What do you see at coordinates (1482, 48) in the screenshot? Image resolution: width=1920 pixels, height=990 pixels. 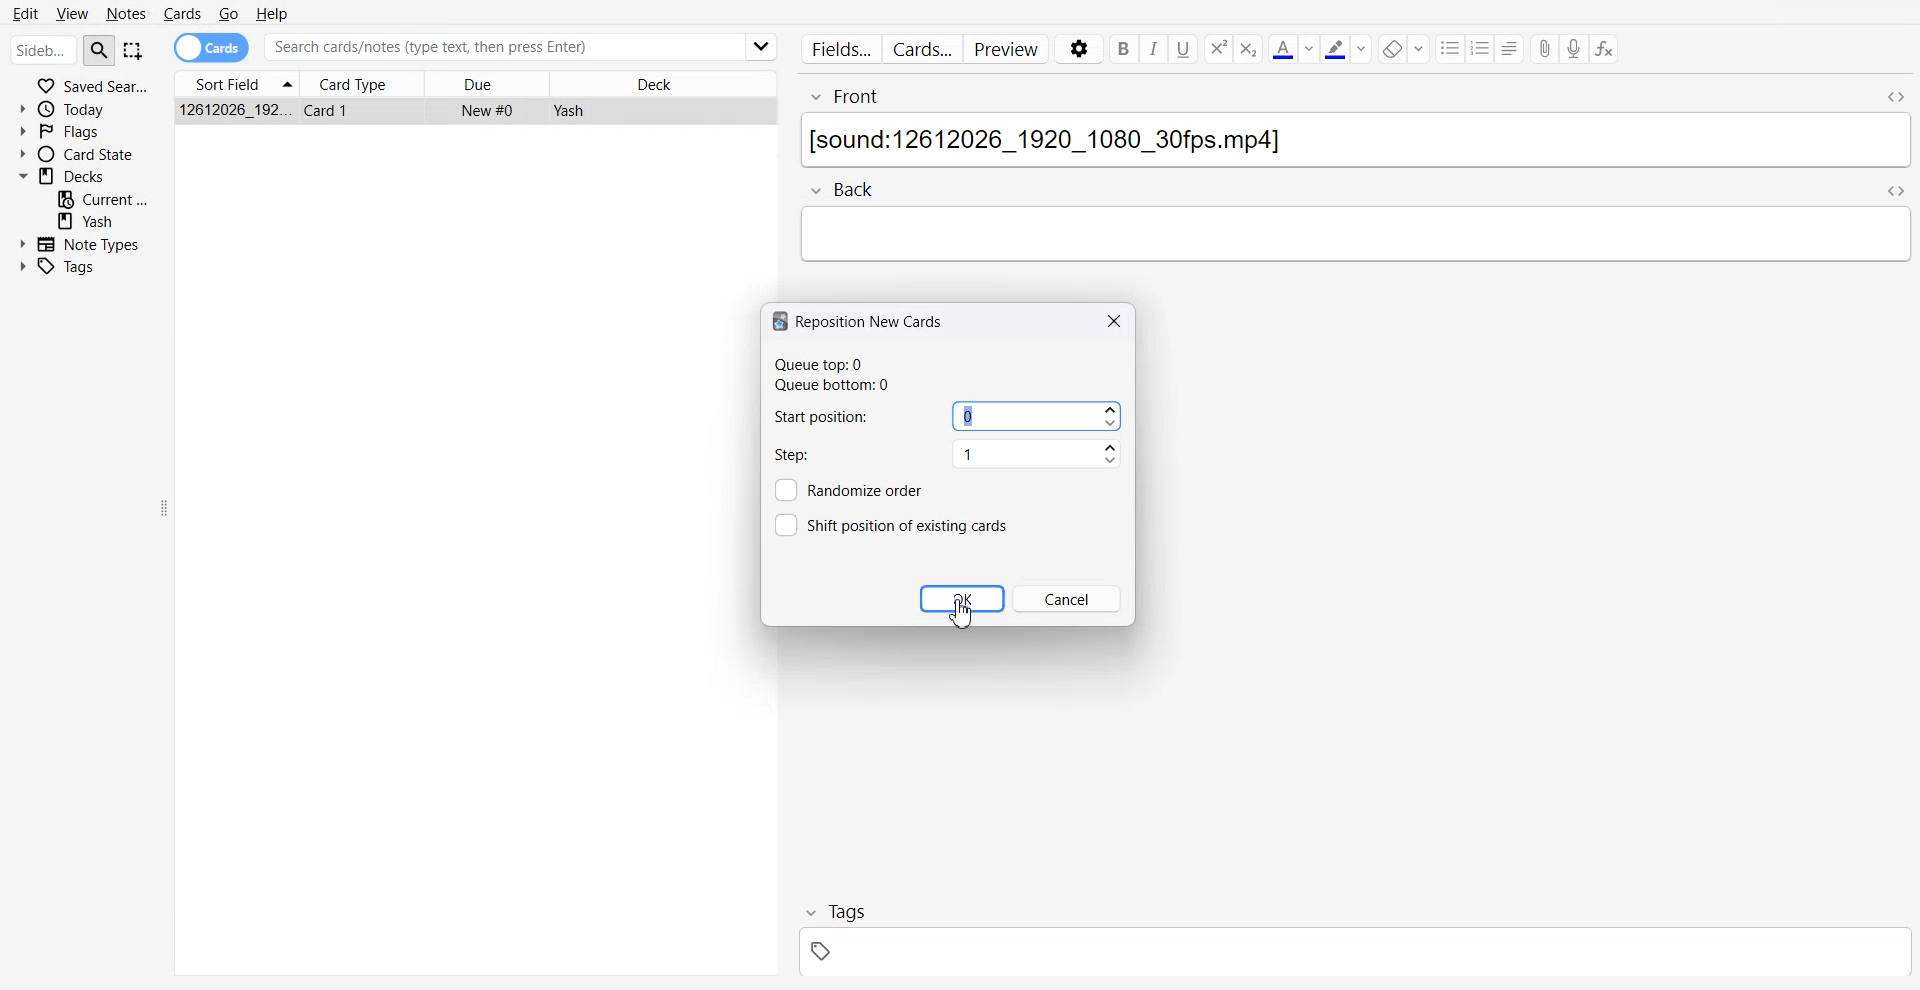 I see `Ordered list` at bounding box center [1482, 48].